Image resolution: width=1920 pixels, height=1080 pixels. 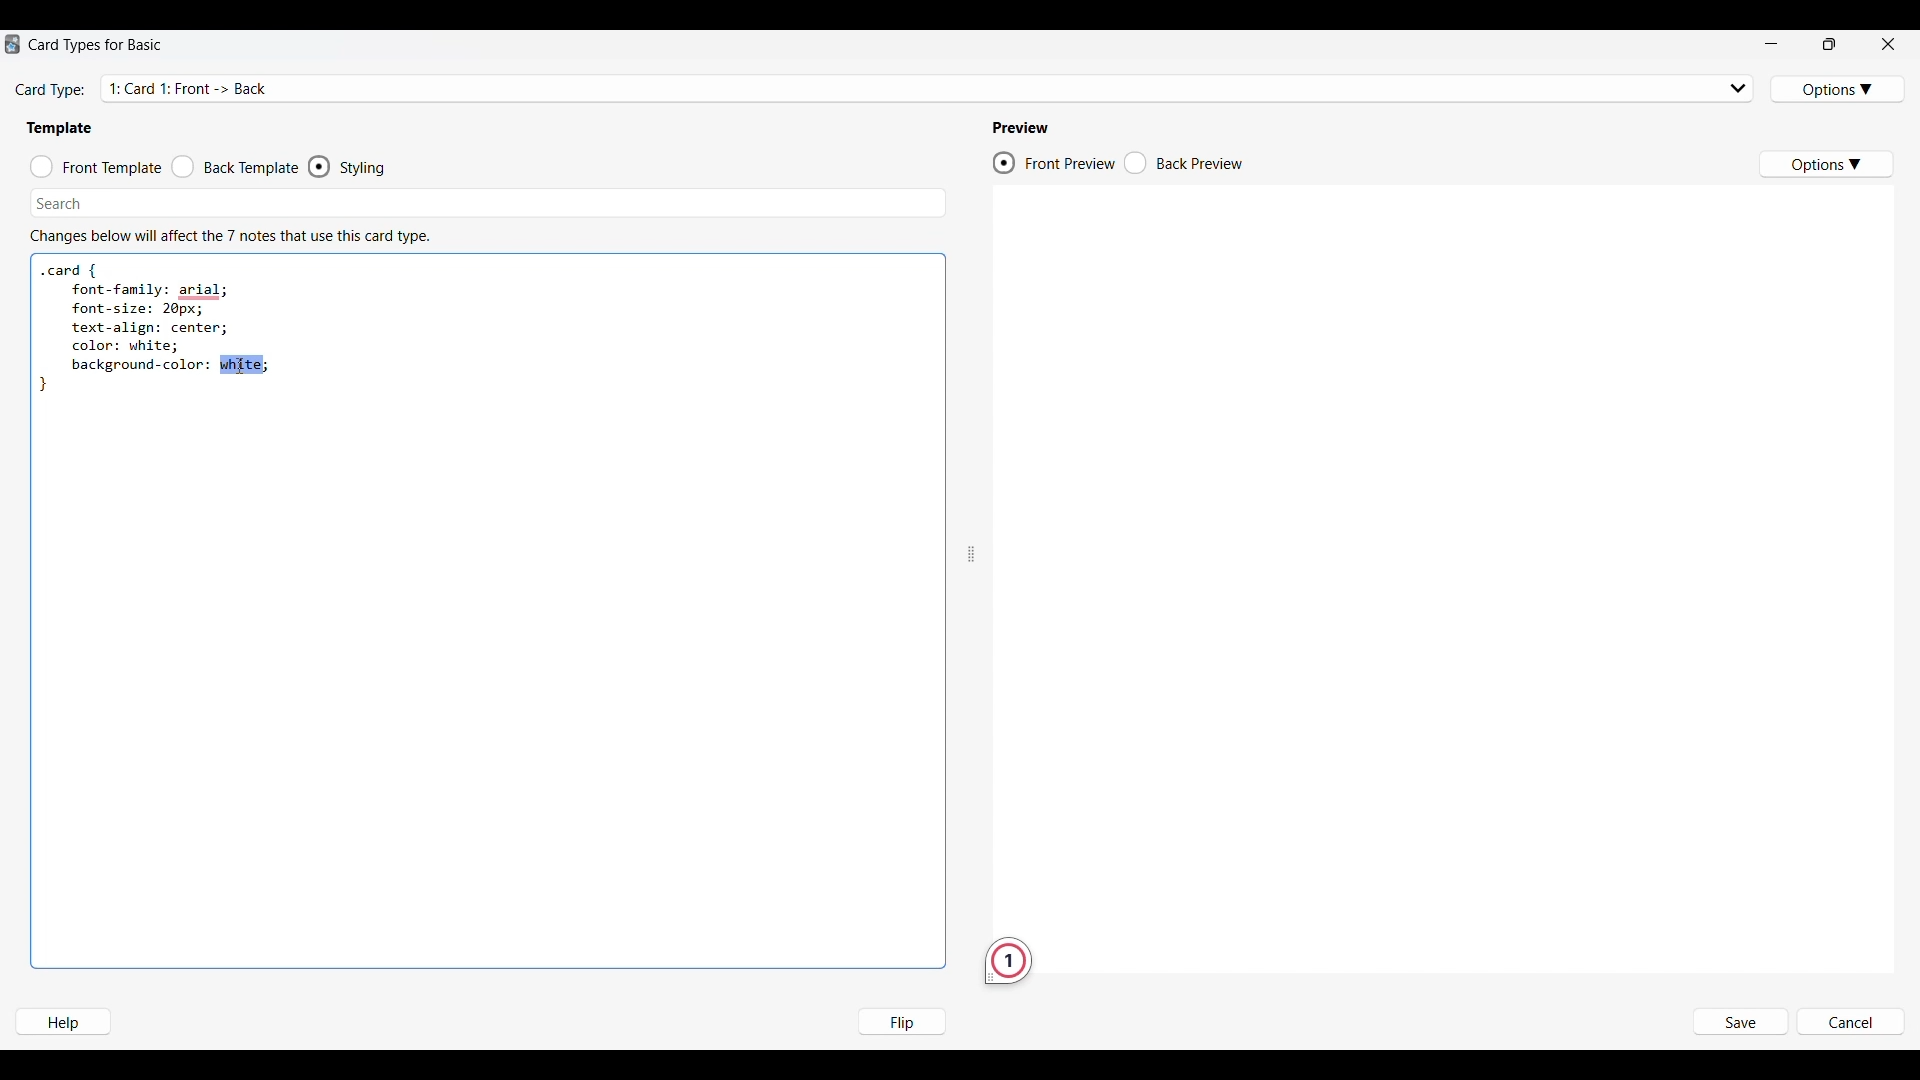 What do you see at coordinates (1053, 163) in the screenshot?
I see `Preview front of card, current selection` at bounding box center [1053, 163].